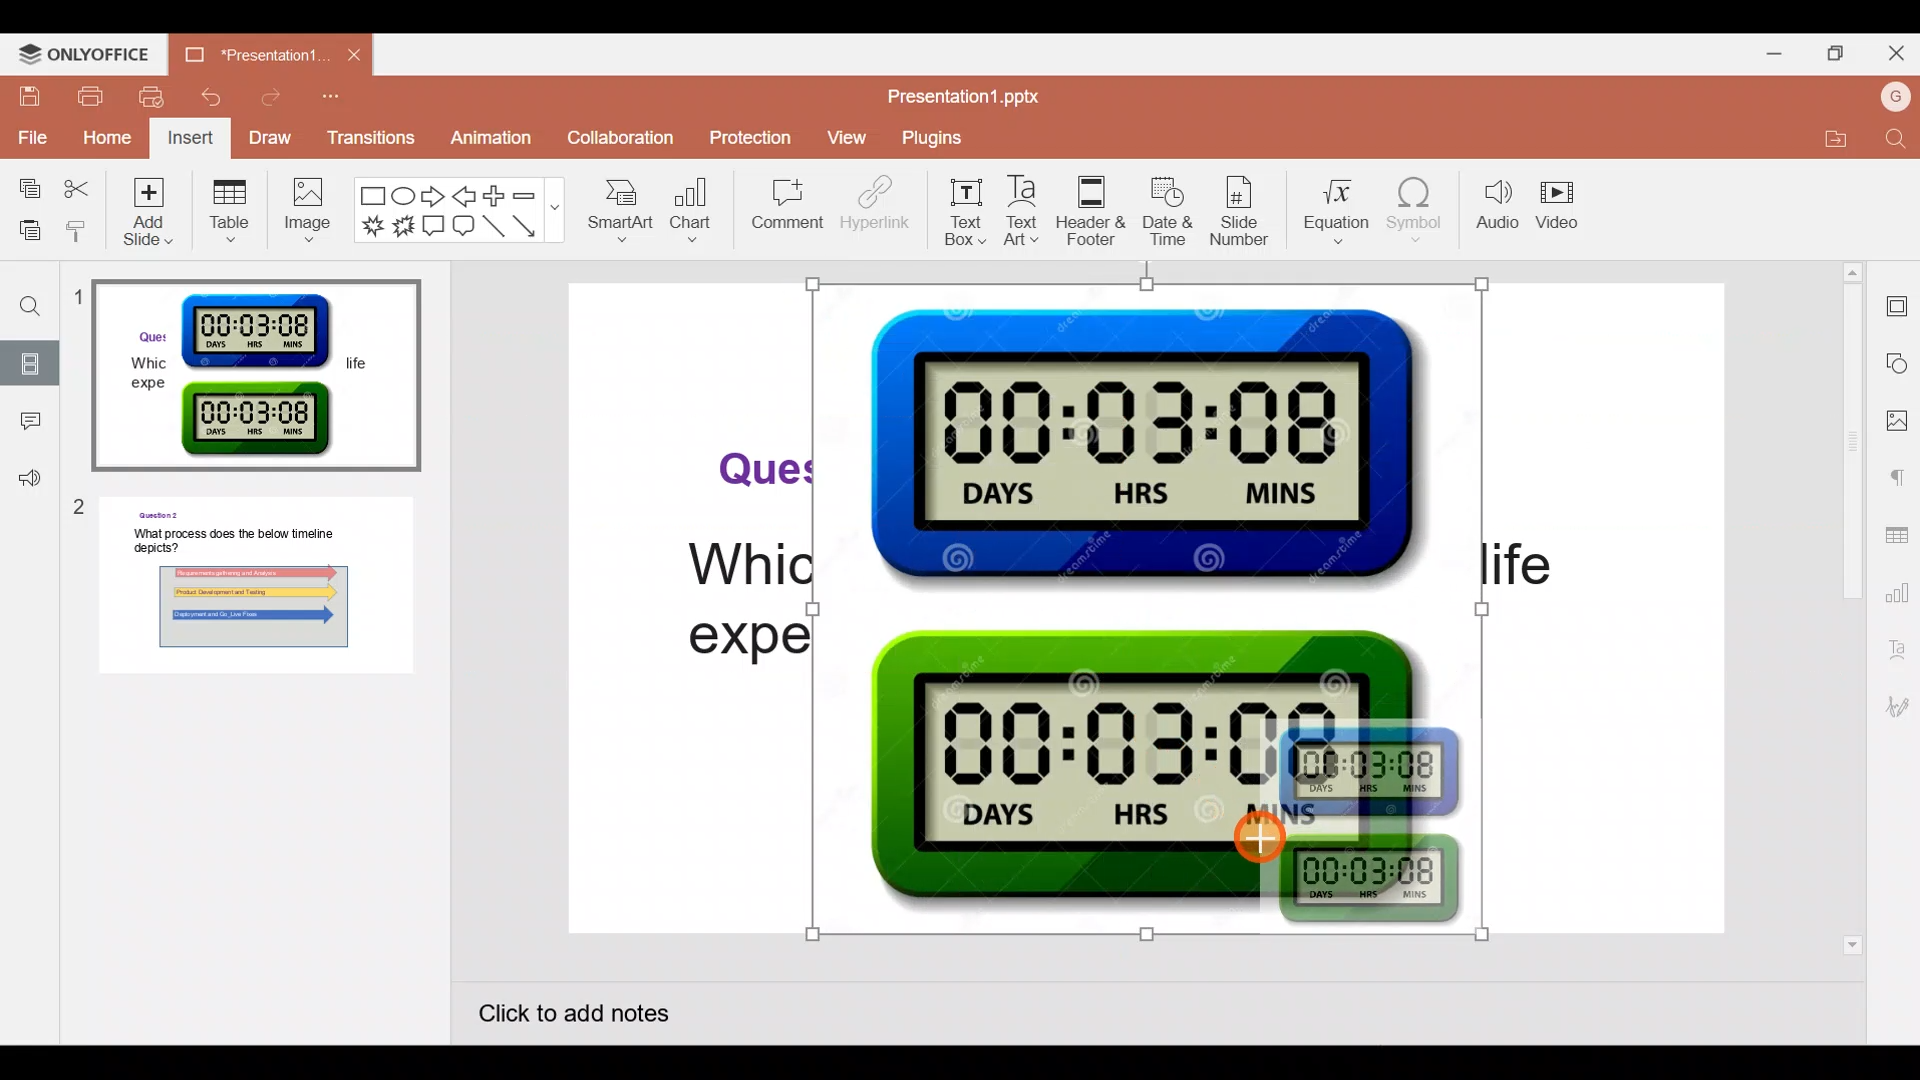  Describe the element at coordinates (594, 1018) in the screenshot. I see `Click to add notes` at that location.